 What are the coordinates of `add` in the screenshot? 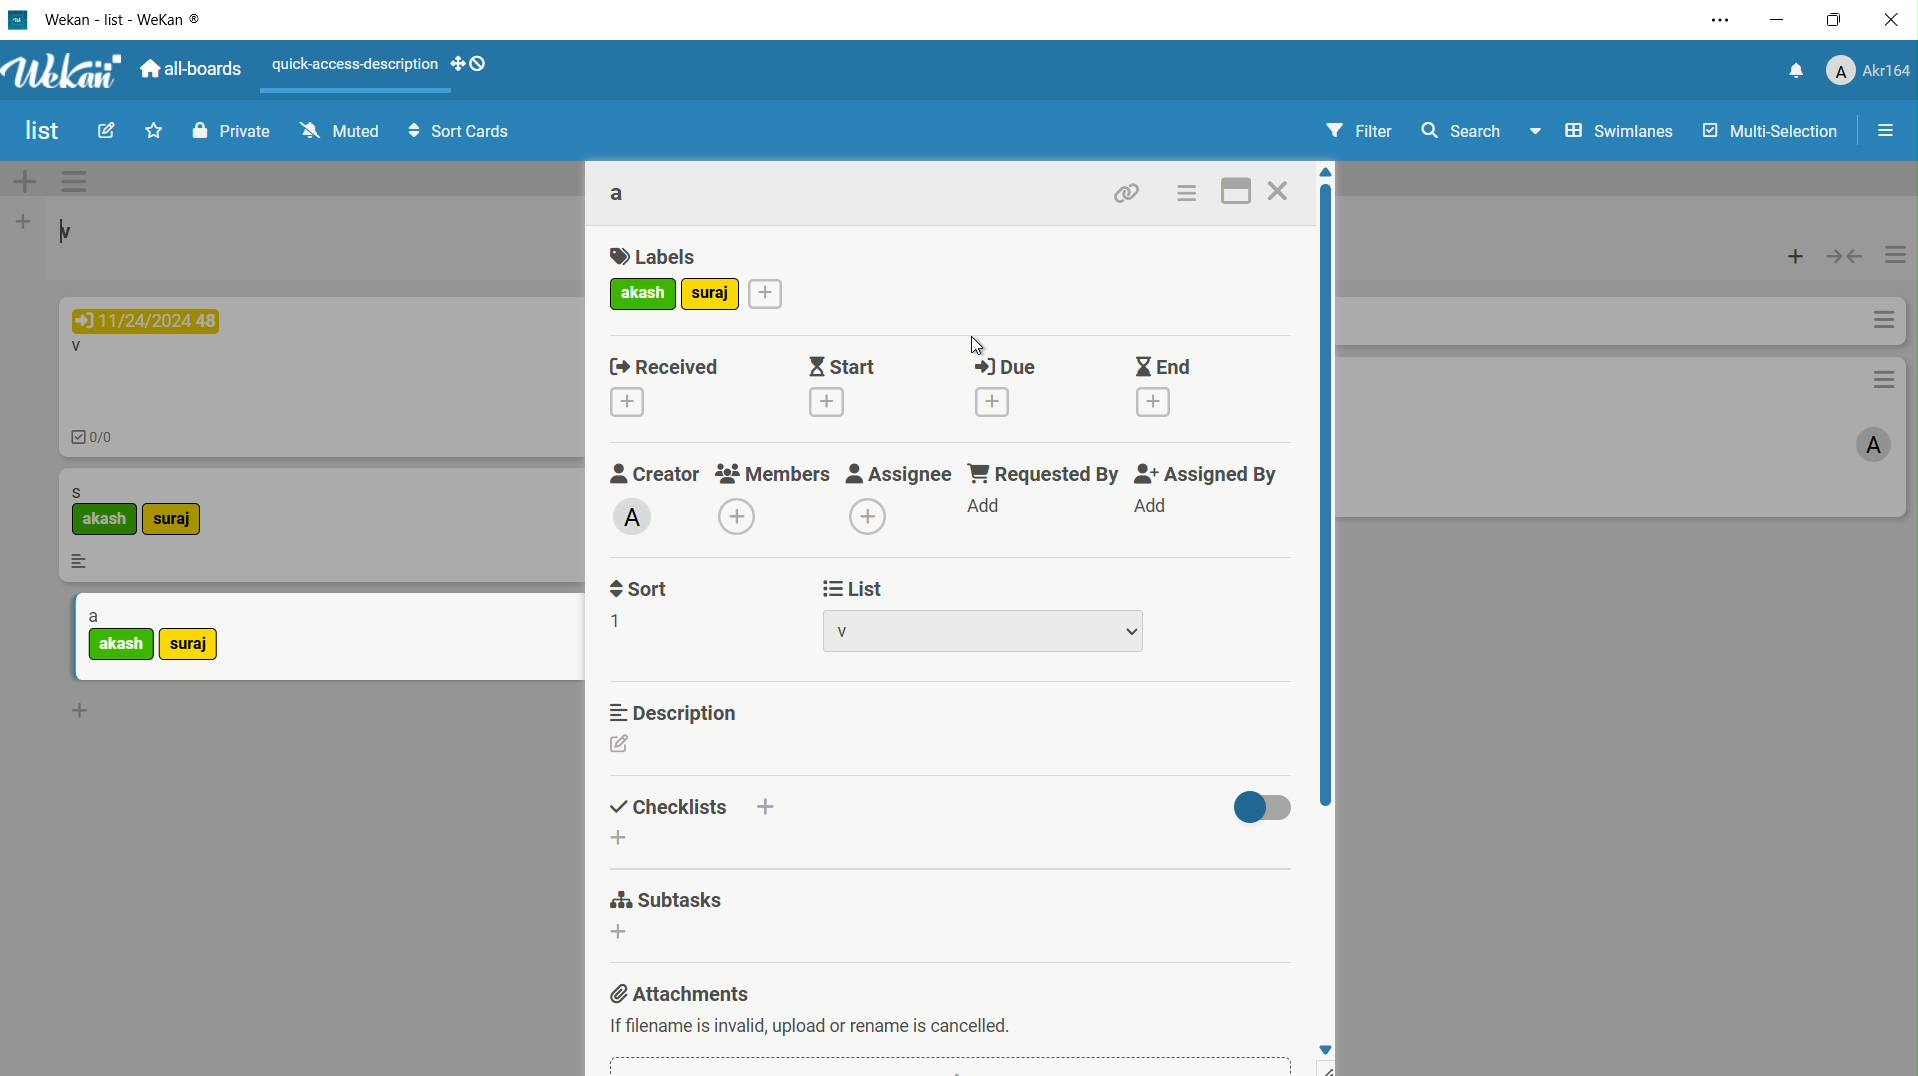 It's located at (19, 227).